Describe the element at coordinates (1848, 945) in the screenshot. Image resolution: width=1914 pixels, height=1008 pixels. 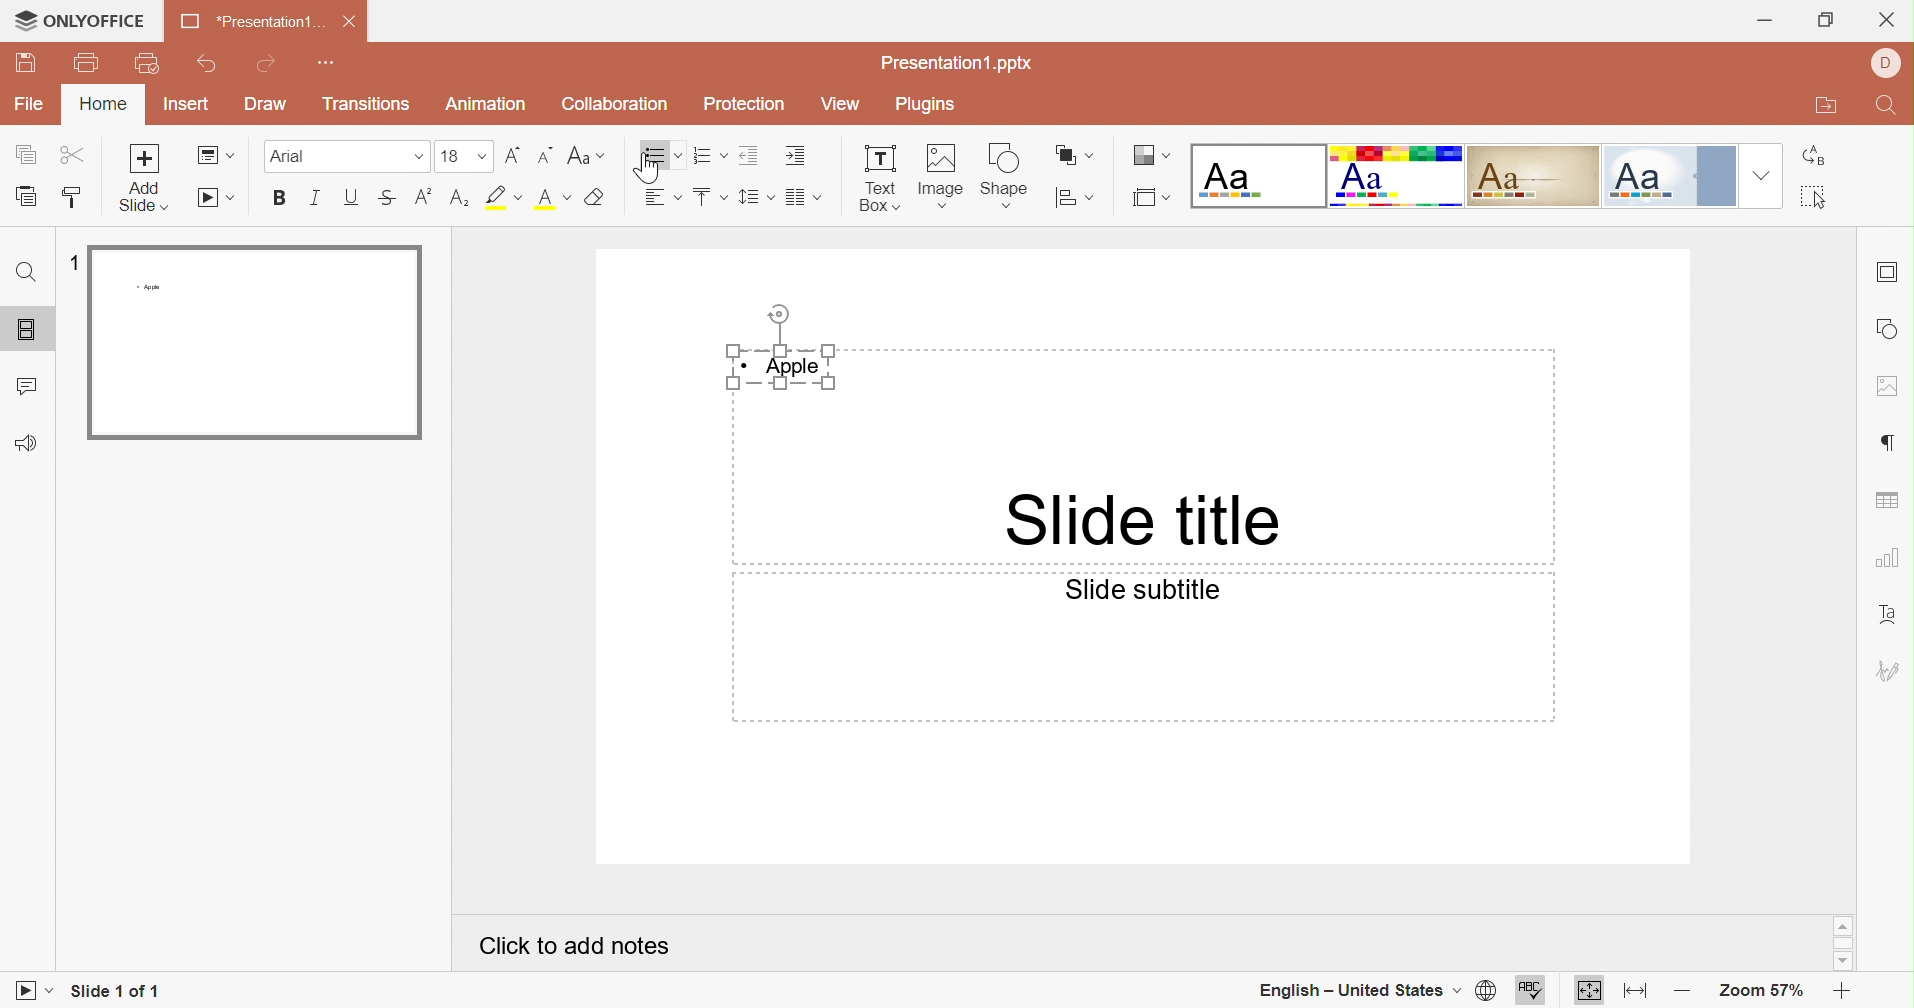
I see `Scroll Bar` at that location.